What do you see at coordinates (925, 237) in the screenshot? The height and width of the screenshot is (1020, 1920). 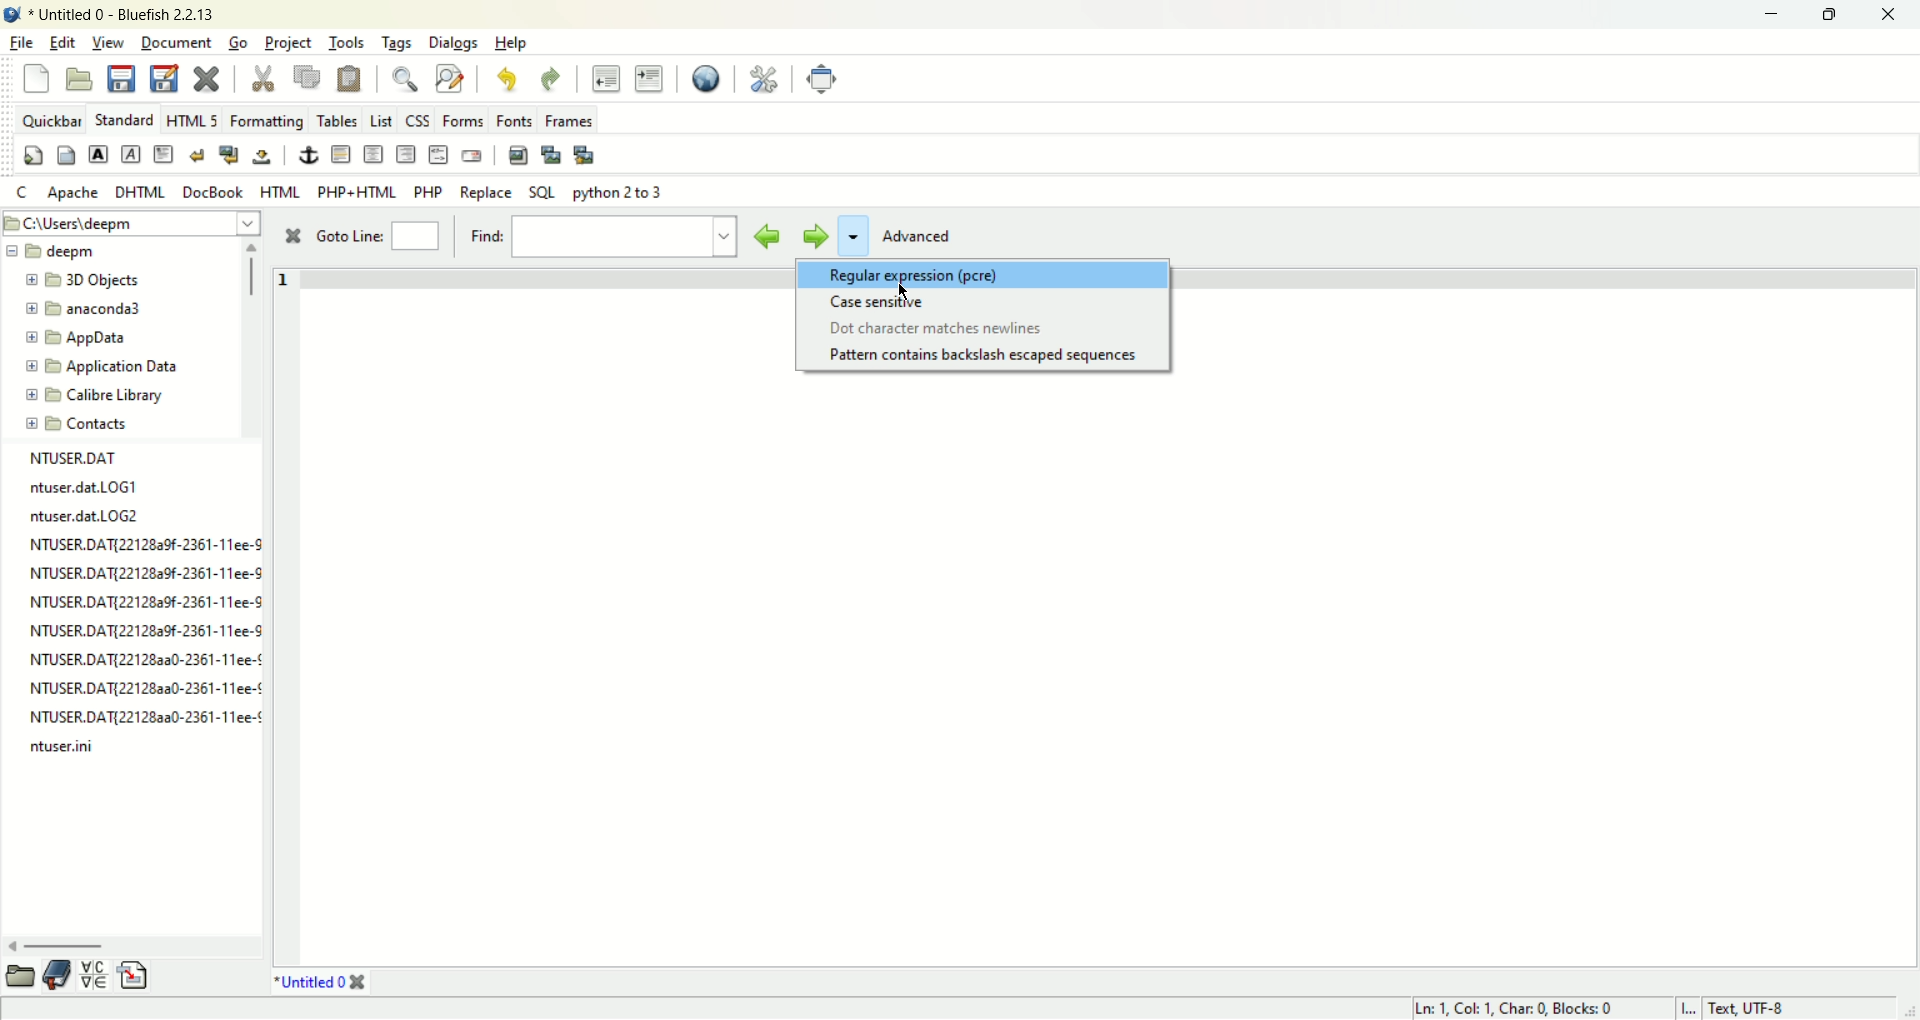 I see `advanced` at bounding box center [925, 237].